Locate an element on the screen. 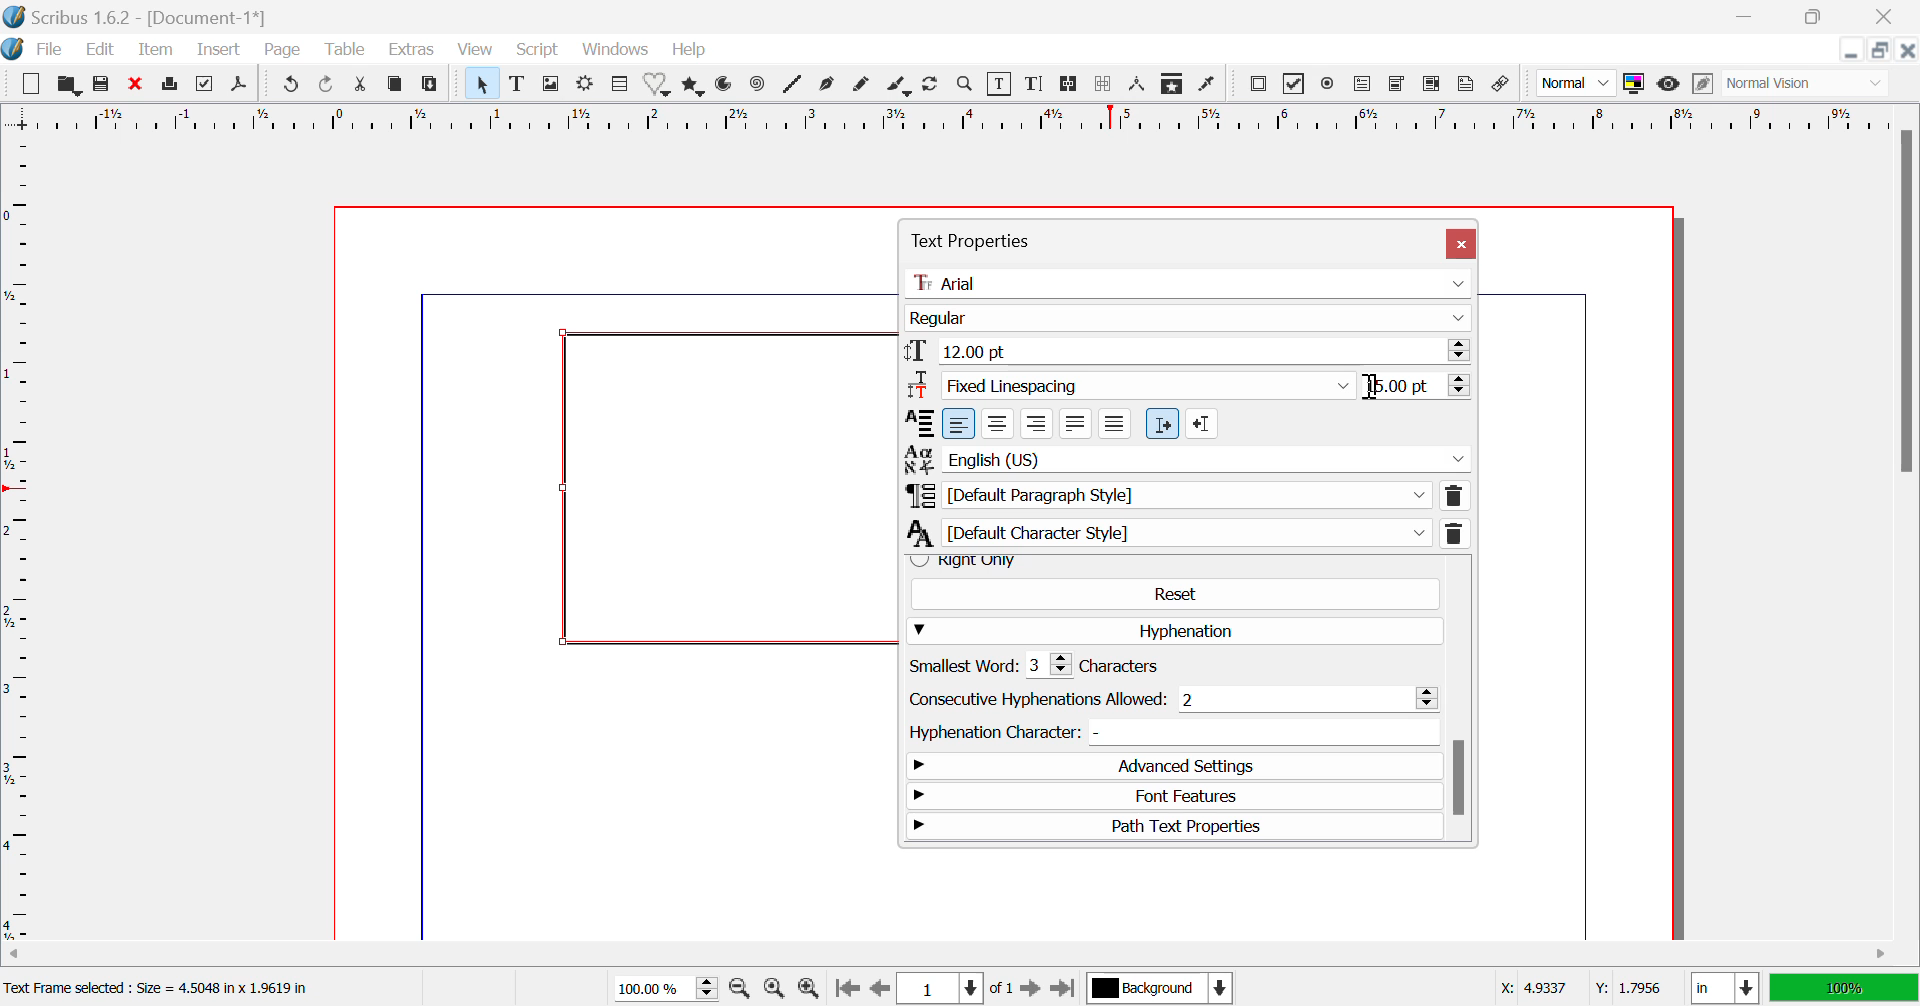 The height and width of the screenshot is (1006, 1920). Default Paragraph Style is located at coordinates (1187, 495).